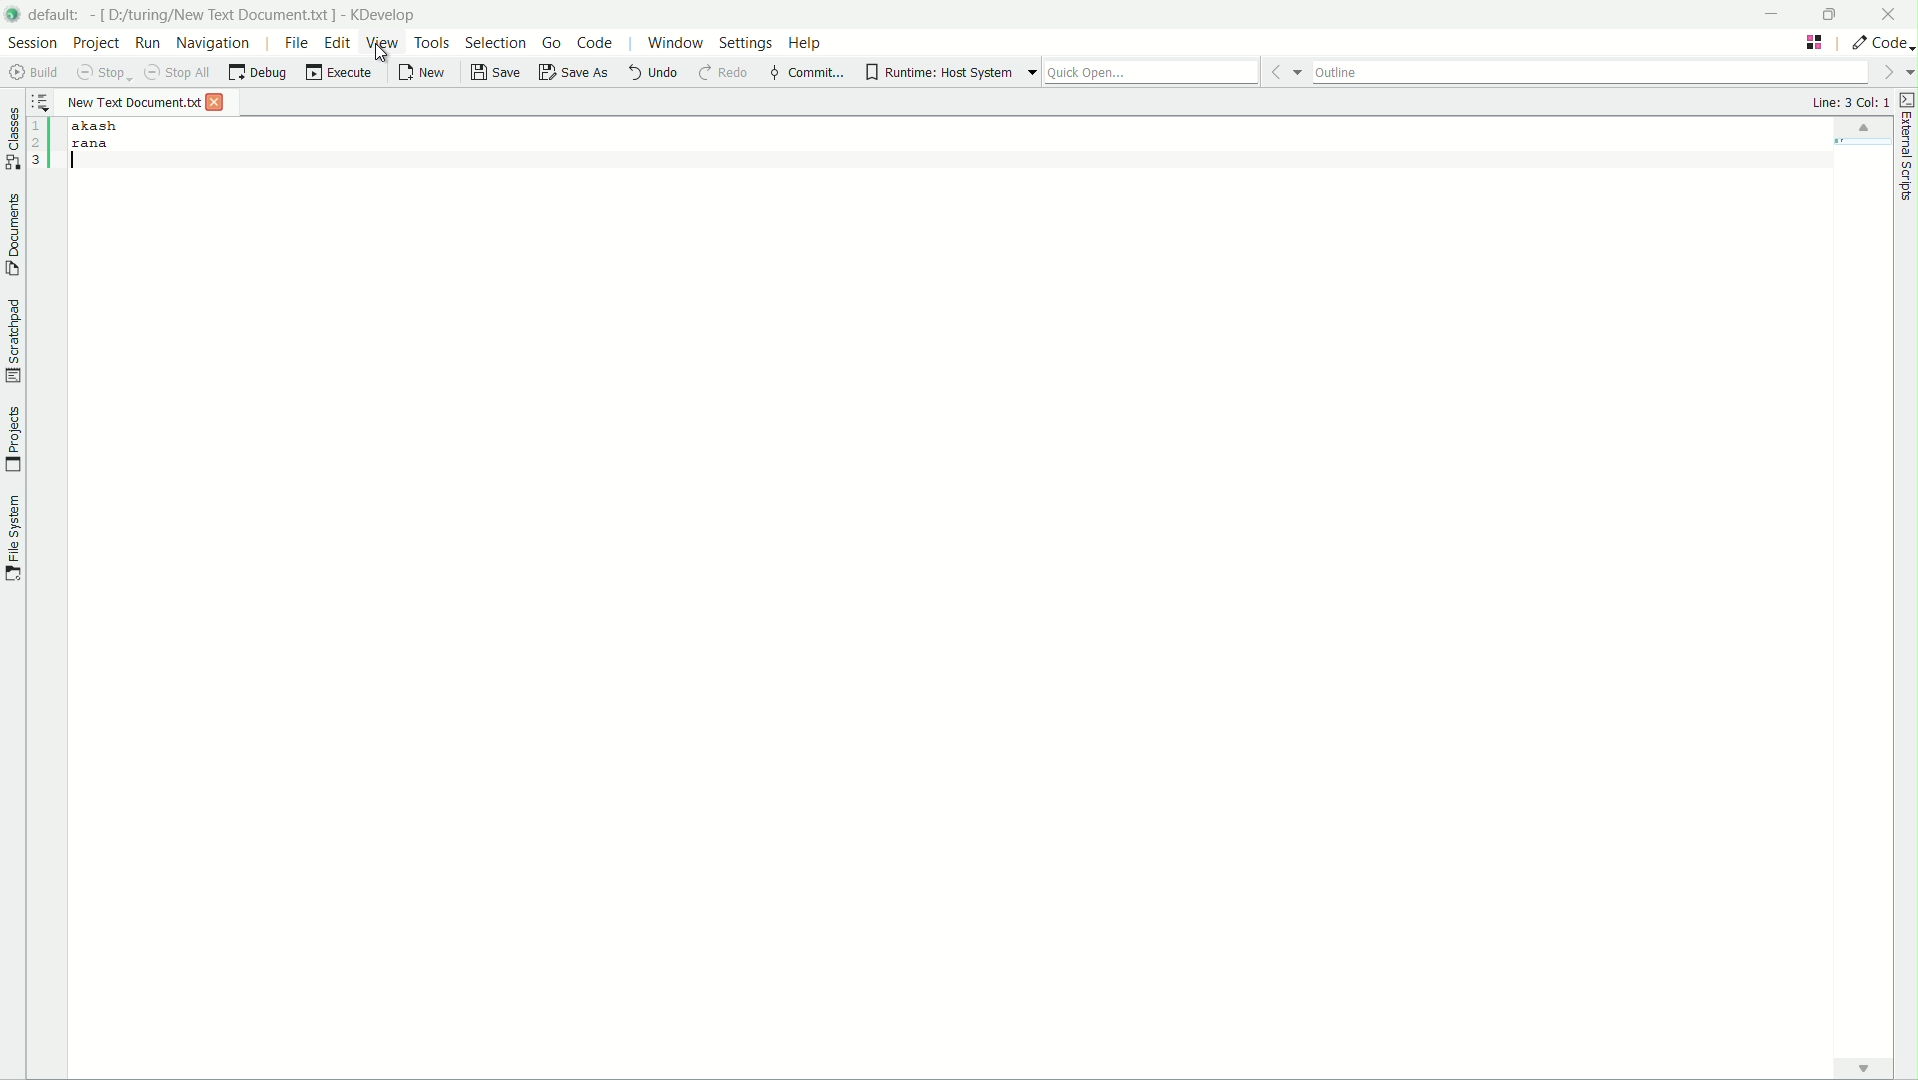  I want to click on run menu, so click(147, 43).